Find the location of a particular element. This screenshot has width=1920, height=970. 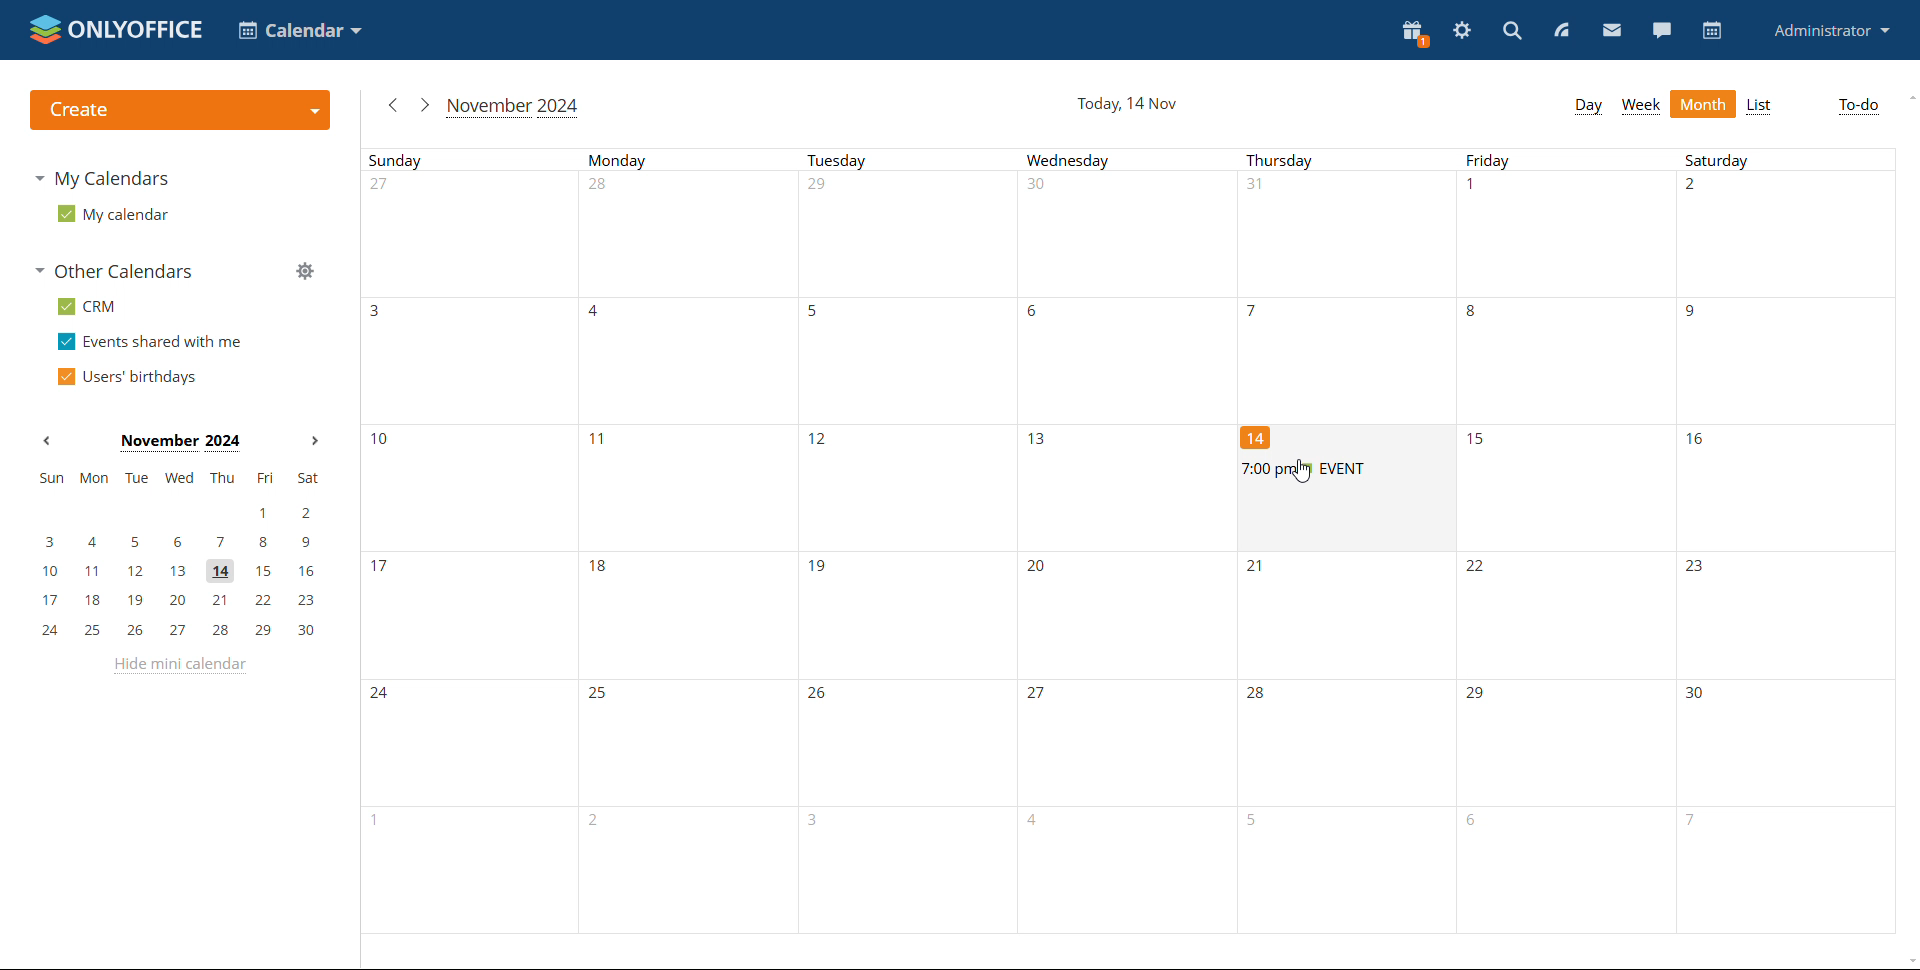

current month is located at coordinates (180, 443).